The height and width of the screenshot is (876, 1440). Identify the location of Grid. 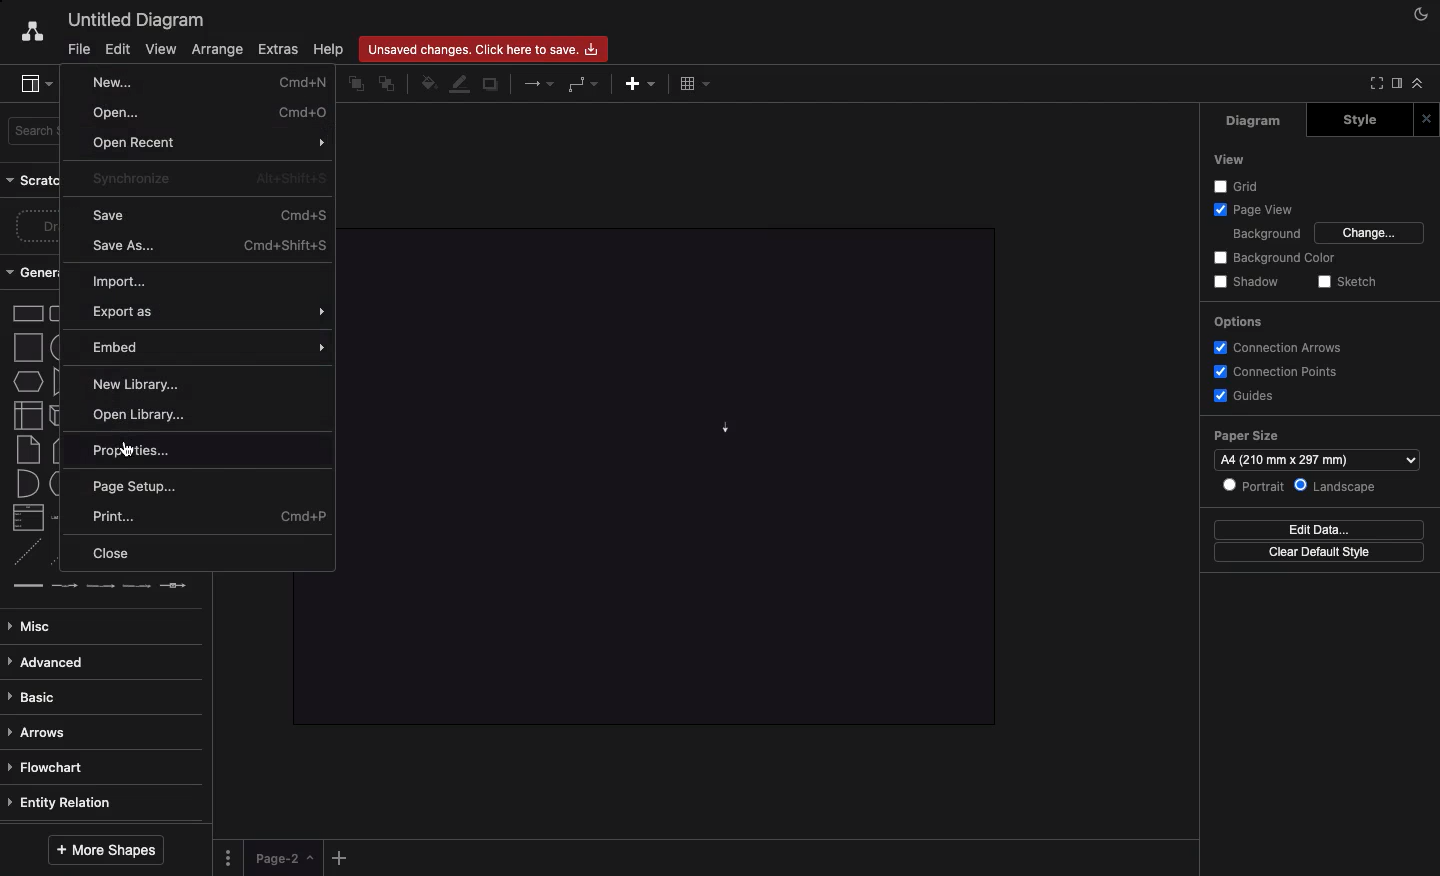
(1239, 185).